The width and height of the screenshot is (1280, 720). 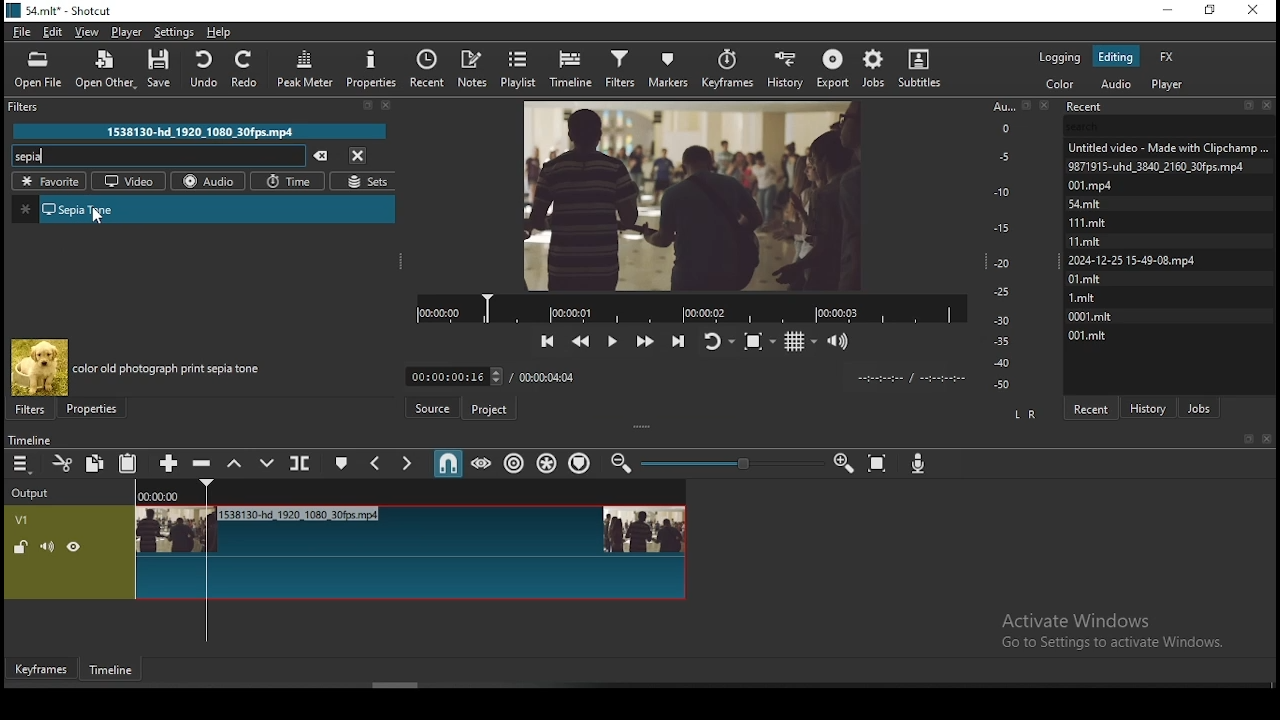 I want to click on copy, so click(x=97, y=464).